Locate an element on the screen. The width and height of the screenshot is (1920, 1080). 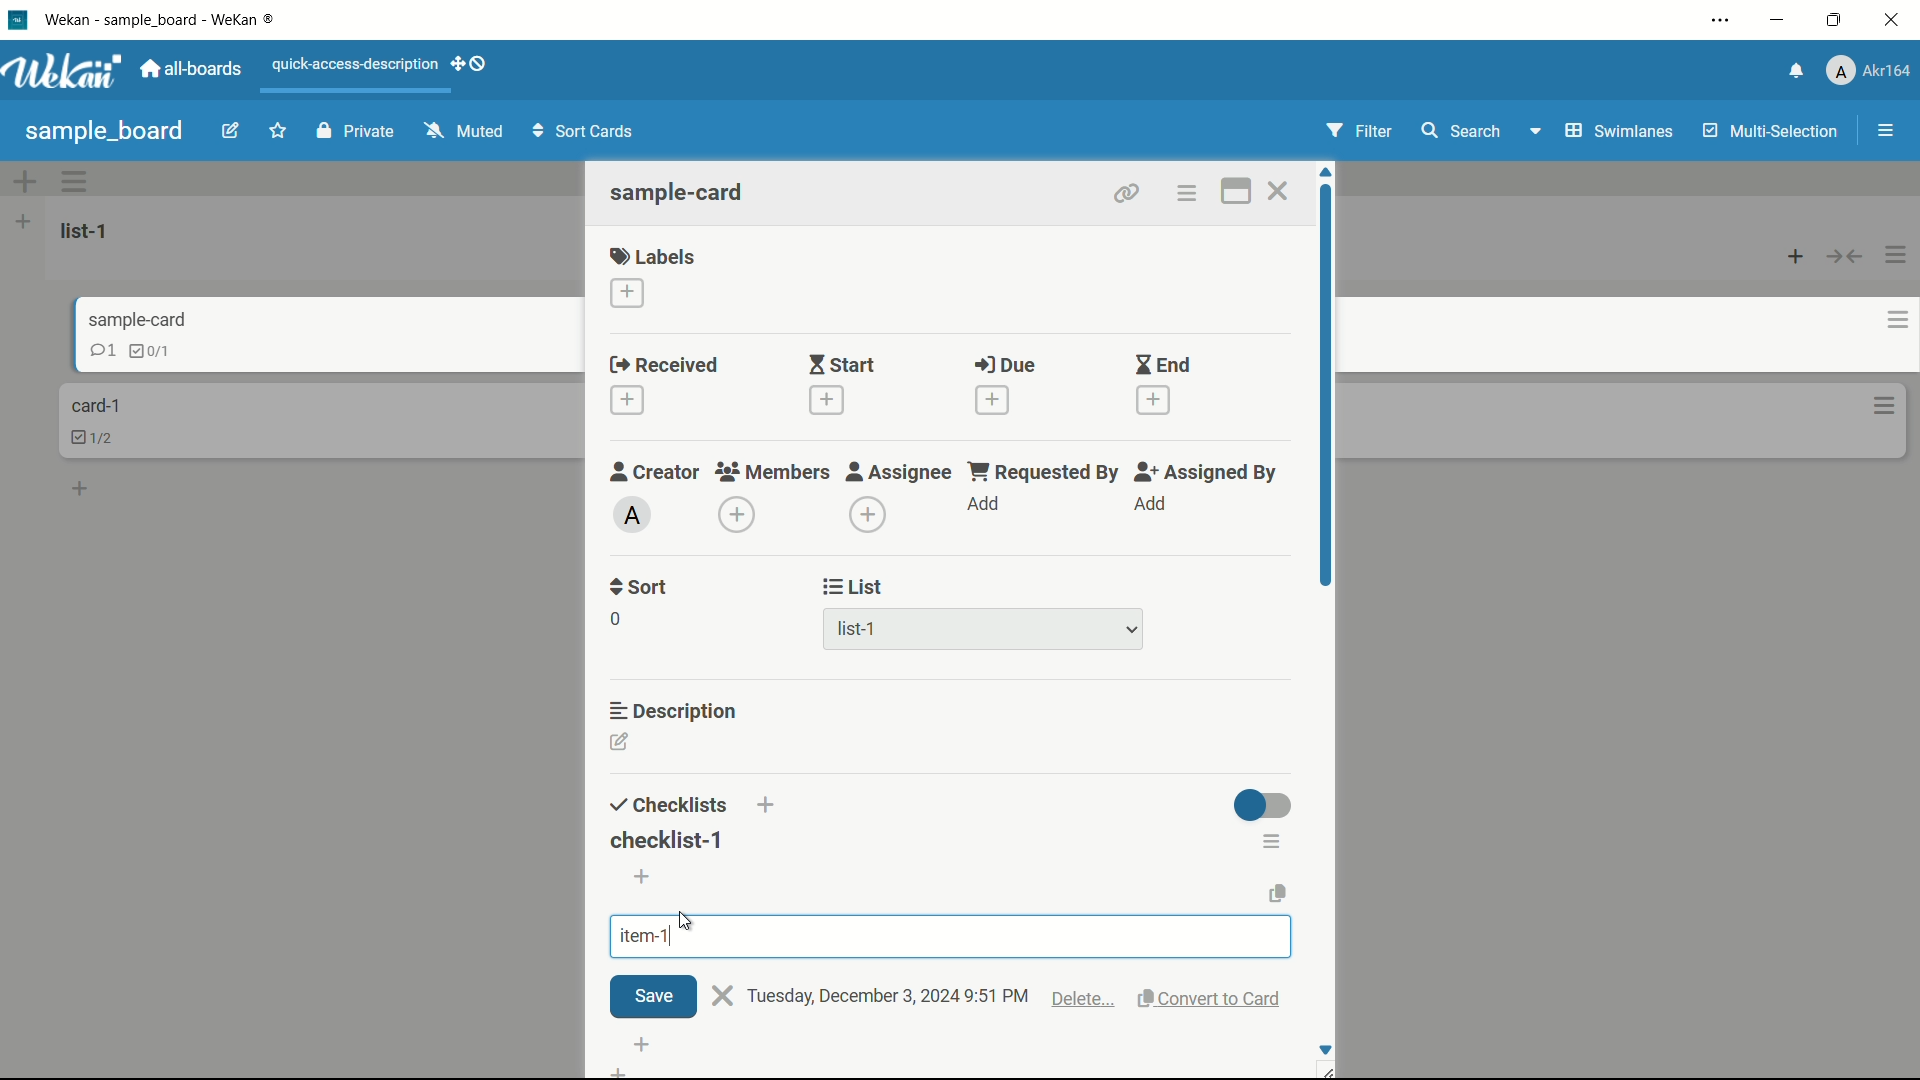
app logo is located at coordinates (64, 70).